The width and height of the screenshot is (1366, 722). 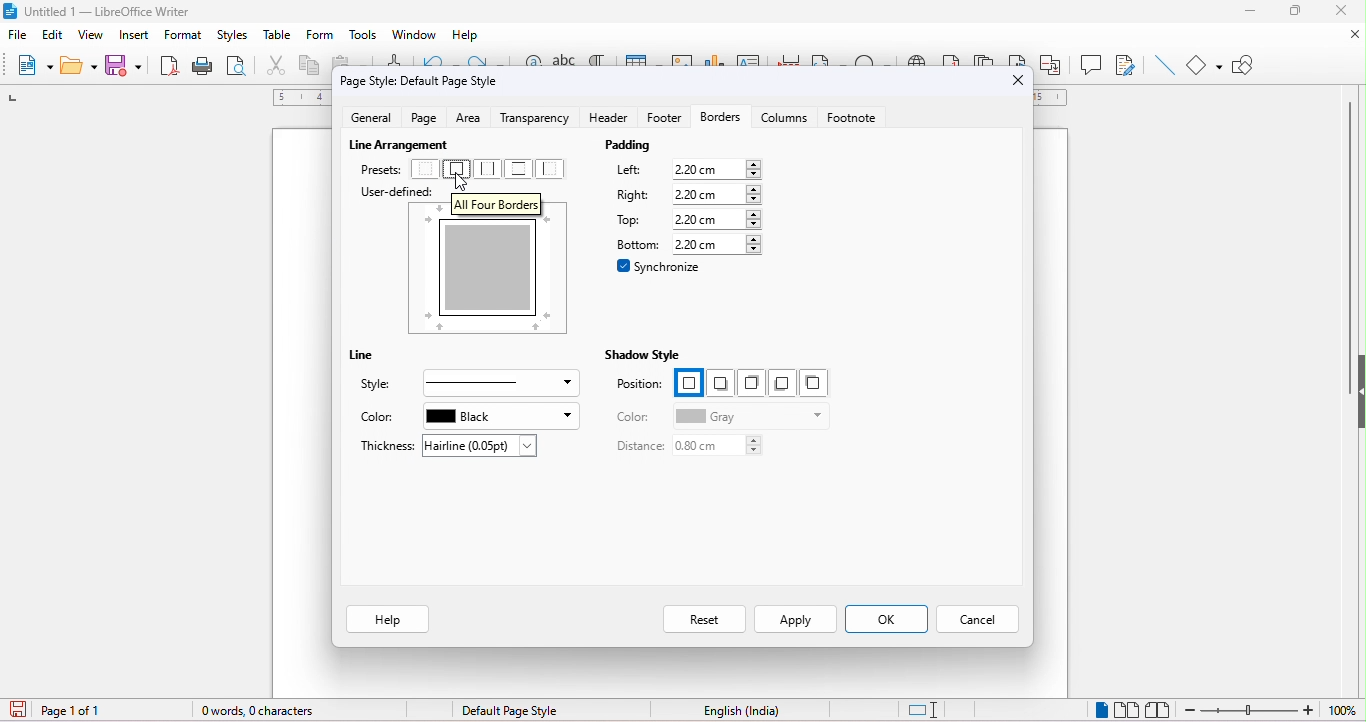 I want to click on , so click(x=87, y=34).